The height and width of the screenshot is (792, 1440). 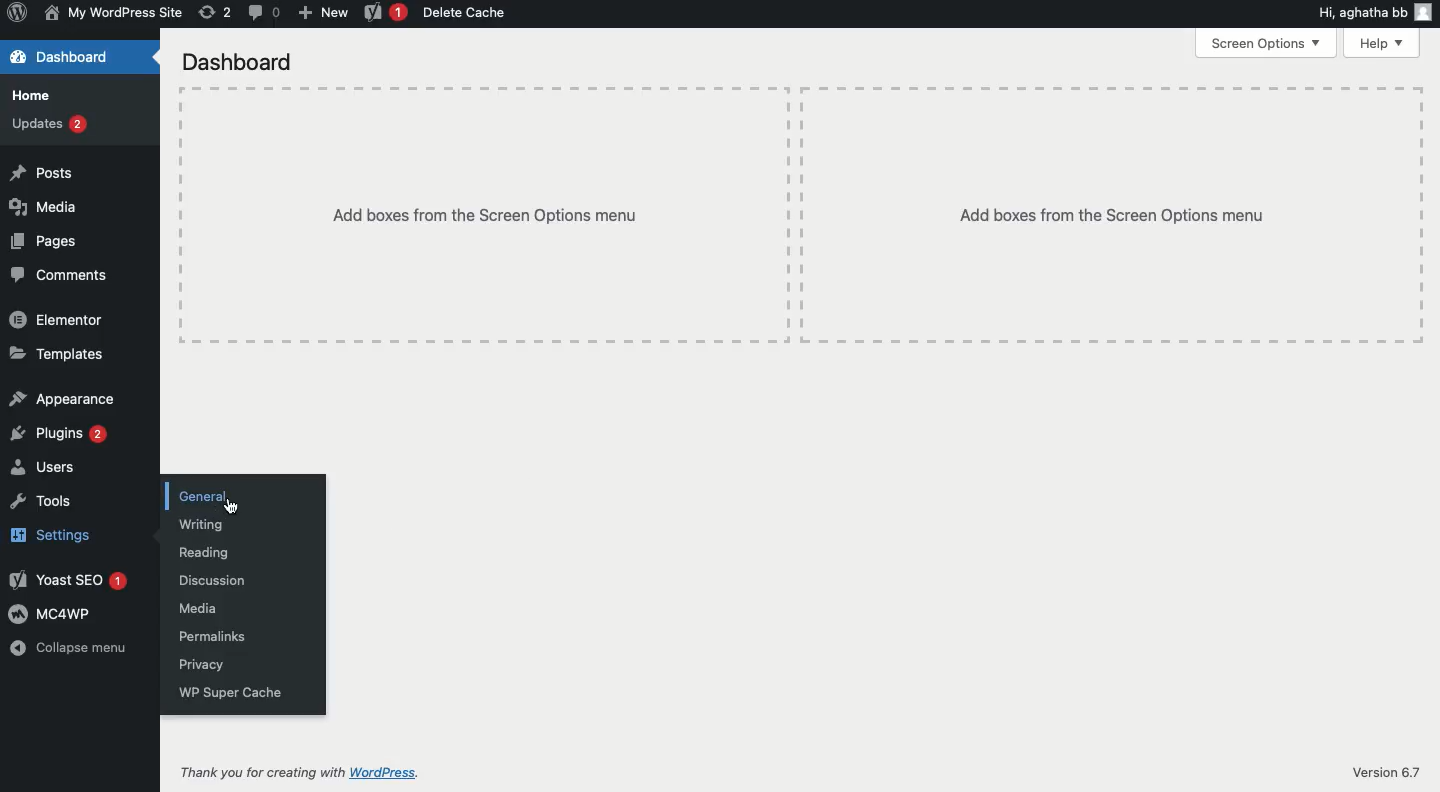 I want to click on Help, so click(x=1382, y=43).